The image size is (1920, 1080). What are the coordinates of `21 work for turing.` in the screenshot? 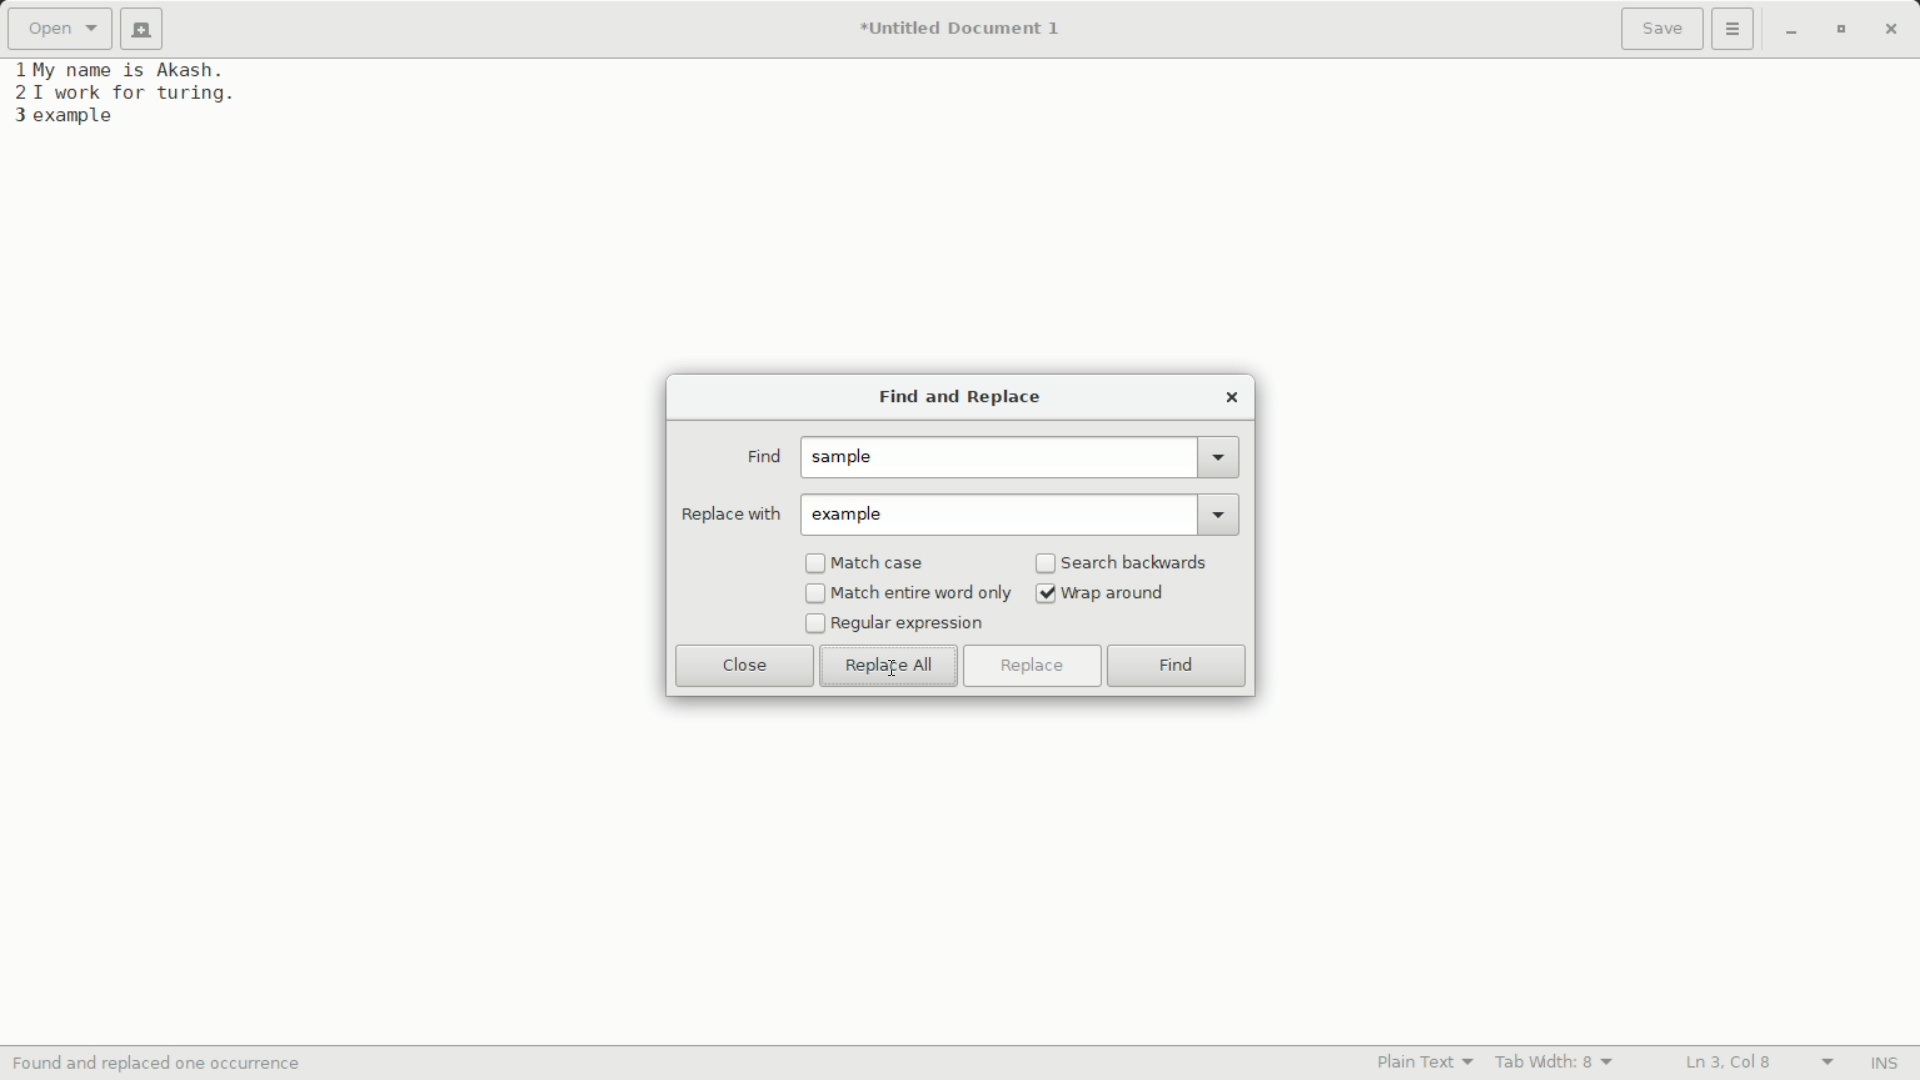 It's located at (122, 93).